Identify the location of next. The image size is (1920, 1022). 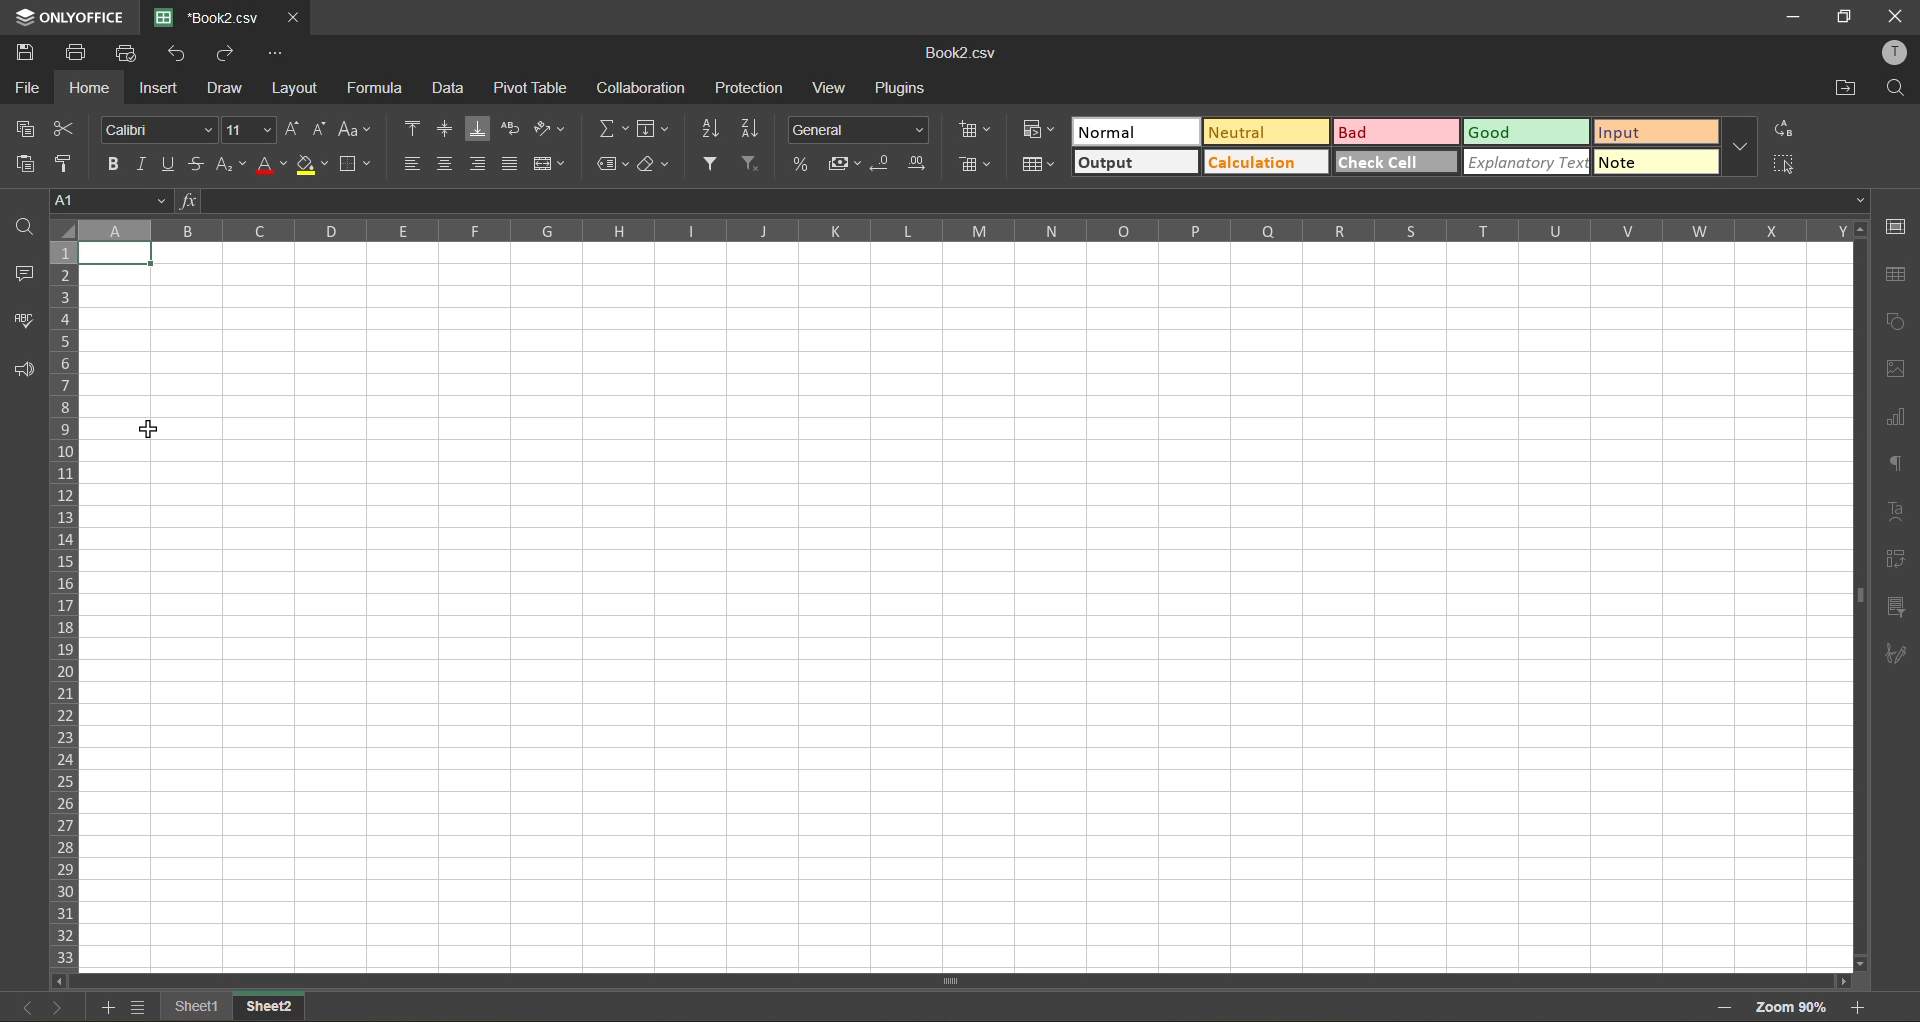
(55, 1007).